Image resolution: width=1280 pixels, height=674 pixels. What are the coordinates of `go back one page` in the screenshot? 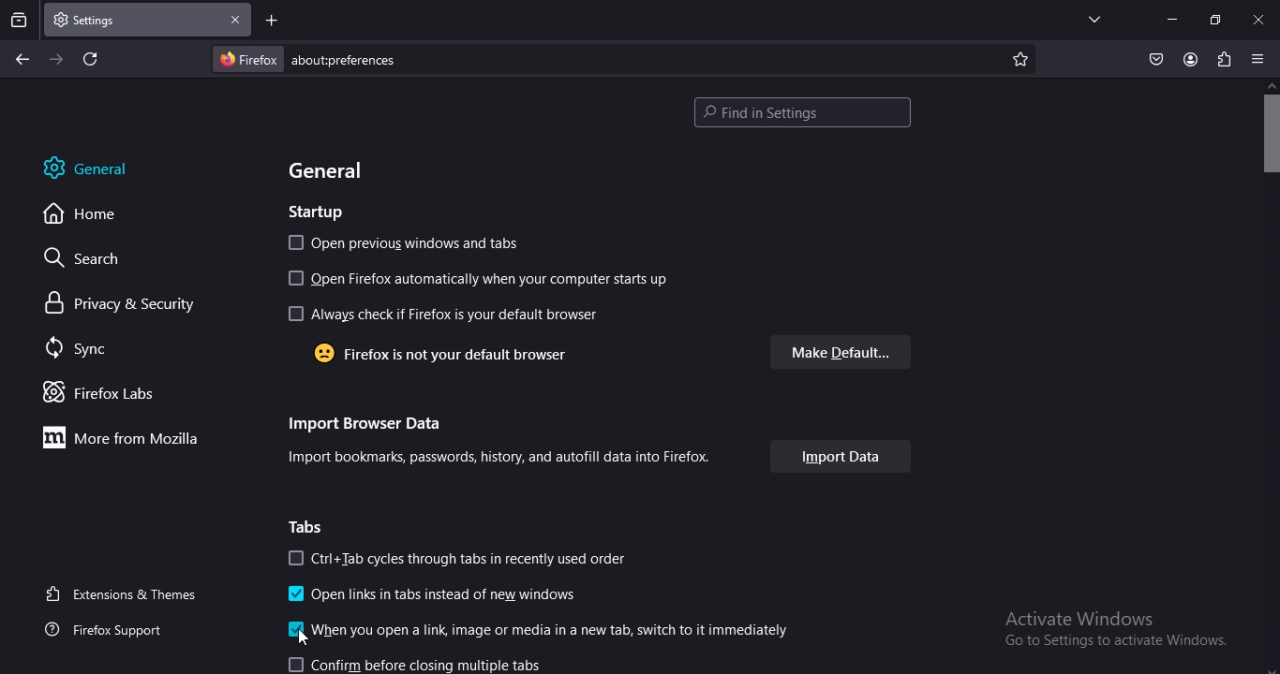 It's located at (26, 60).